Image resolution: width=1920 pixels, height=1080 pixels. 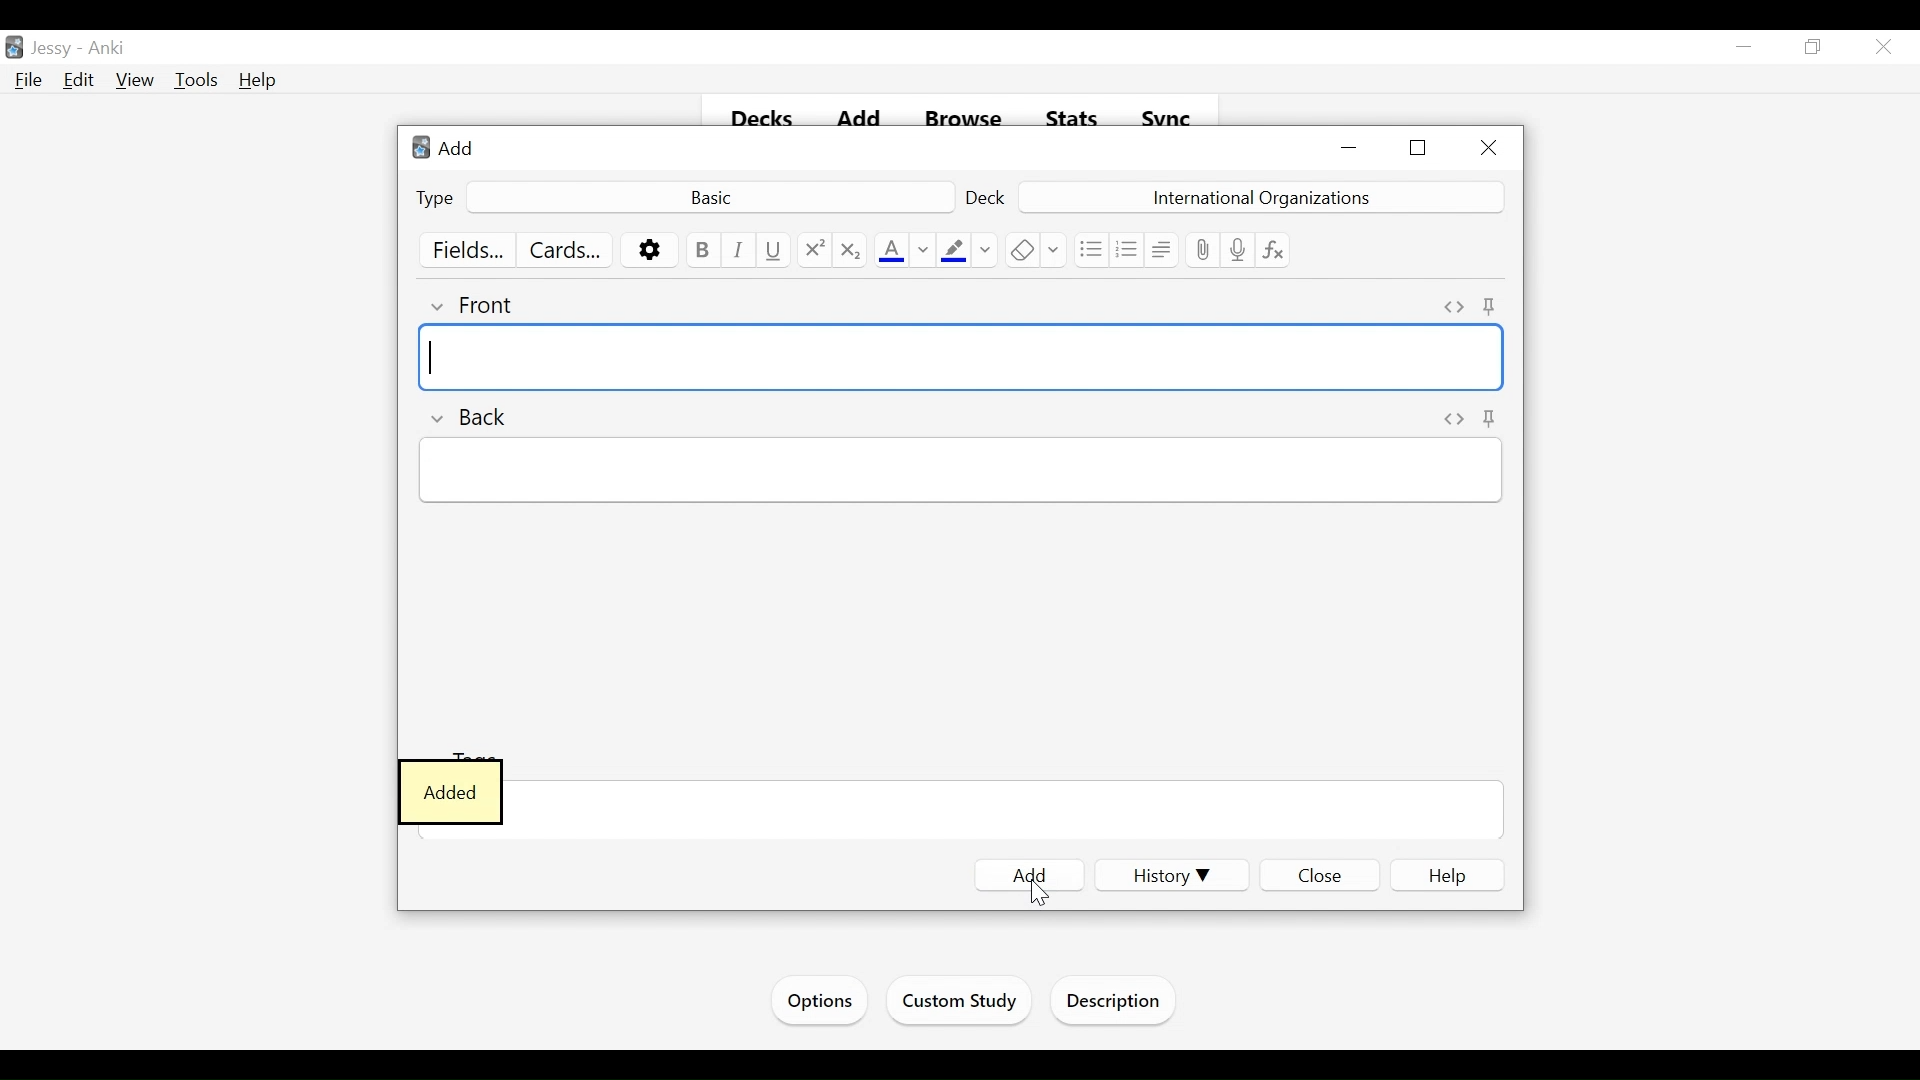 What do you see at coordinates (986, 250) in the screenshot?
I see `Change Color` at bounding box center [986, 250].